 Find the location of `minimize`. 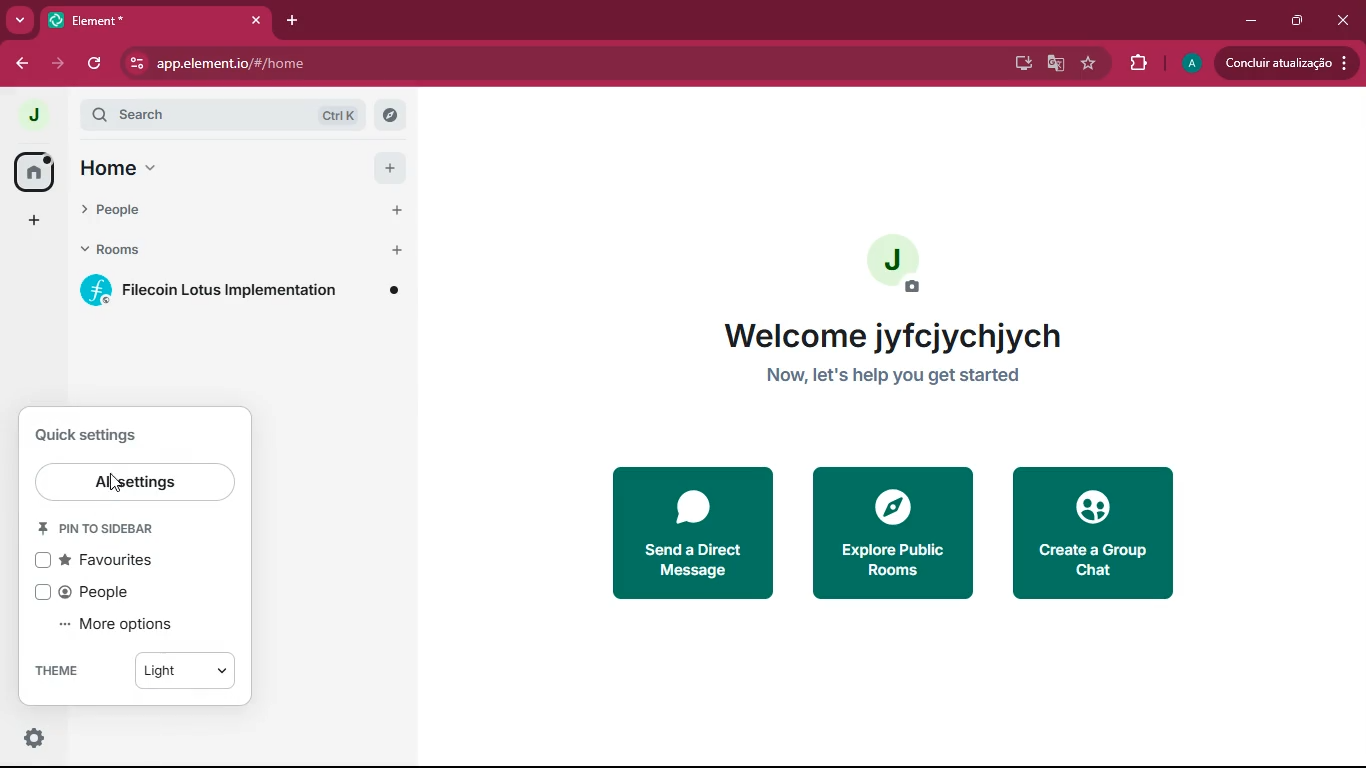

minimize is located at coordinates (1251, 18).